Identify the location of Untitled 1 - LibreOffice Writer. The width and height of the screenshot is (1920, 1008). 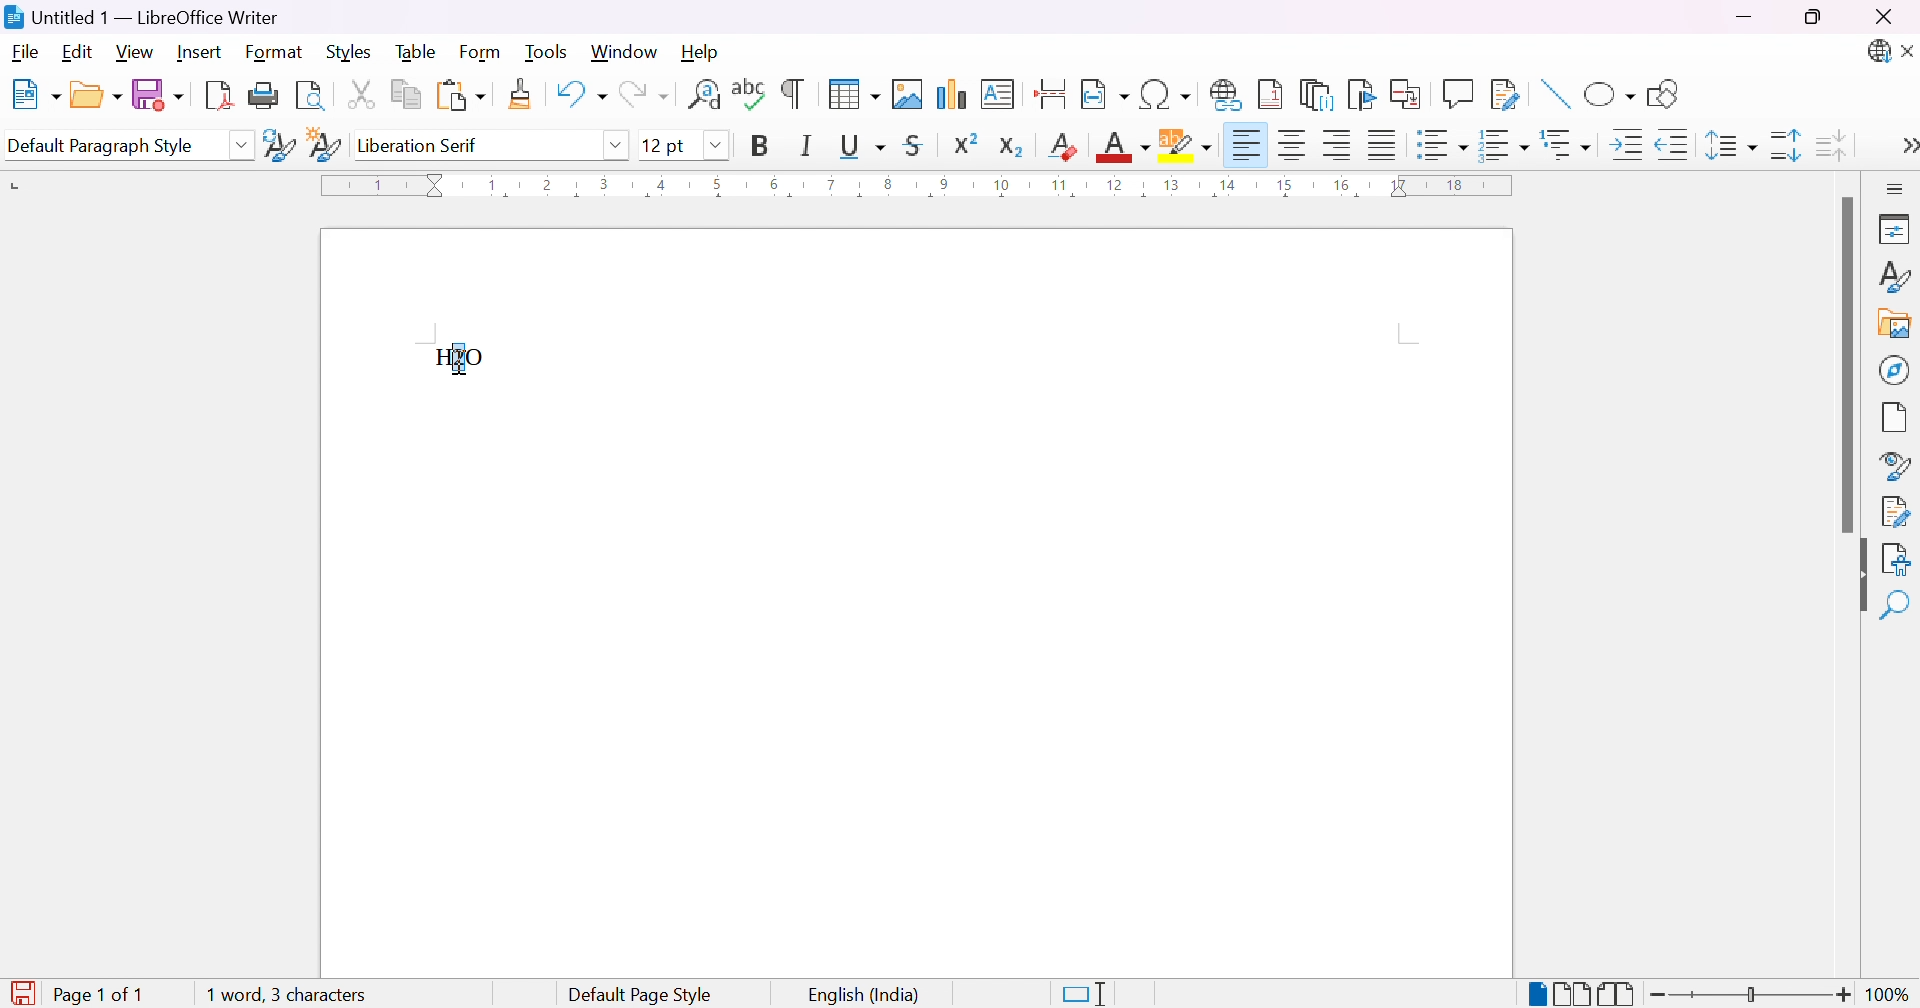
(139, 17).